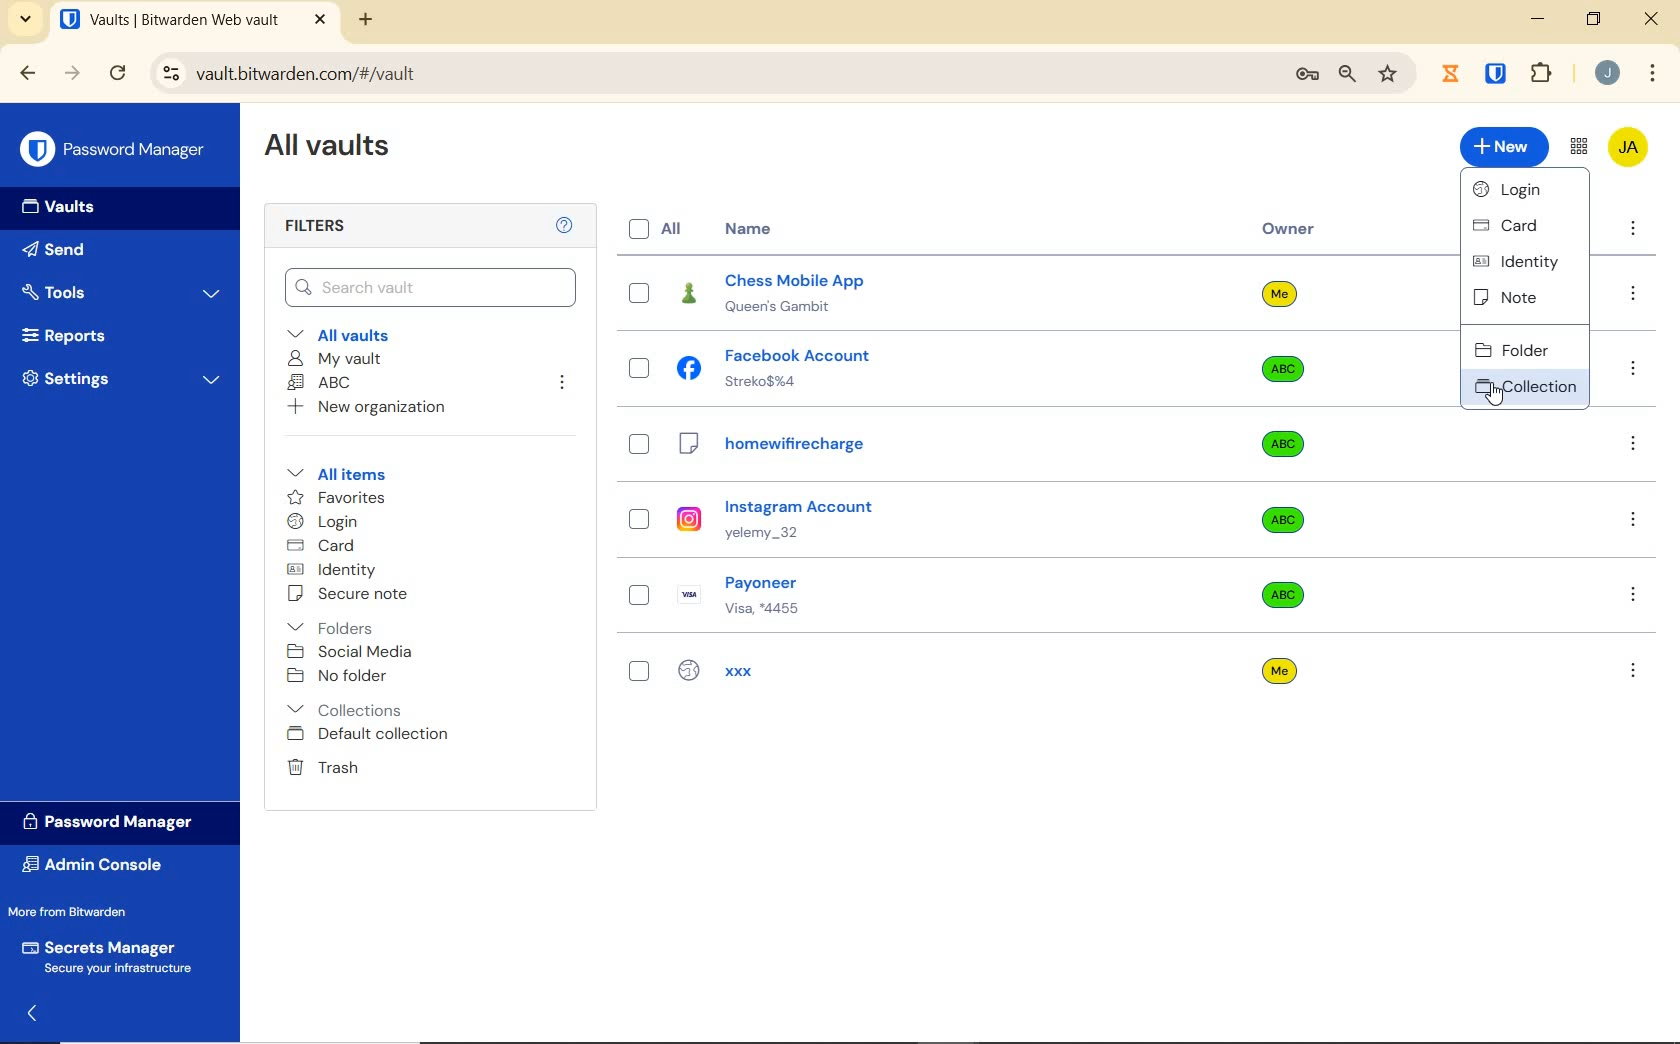  What do you see at coordinates (25, 19) in the screenshot?
I see `search tabs` at bounding box center [25, 19].